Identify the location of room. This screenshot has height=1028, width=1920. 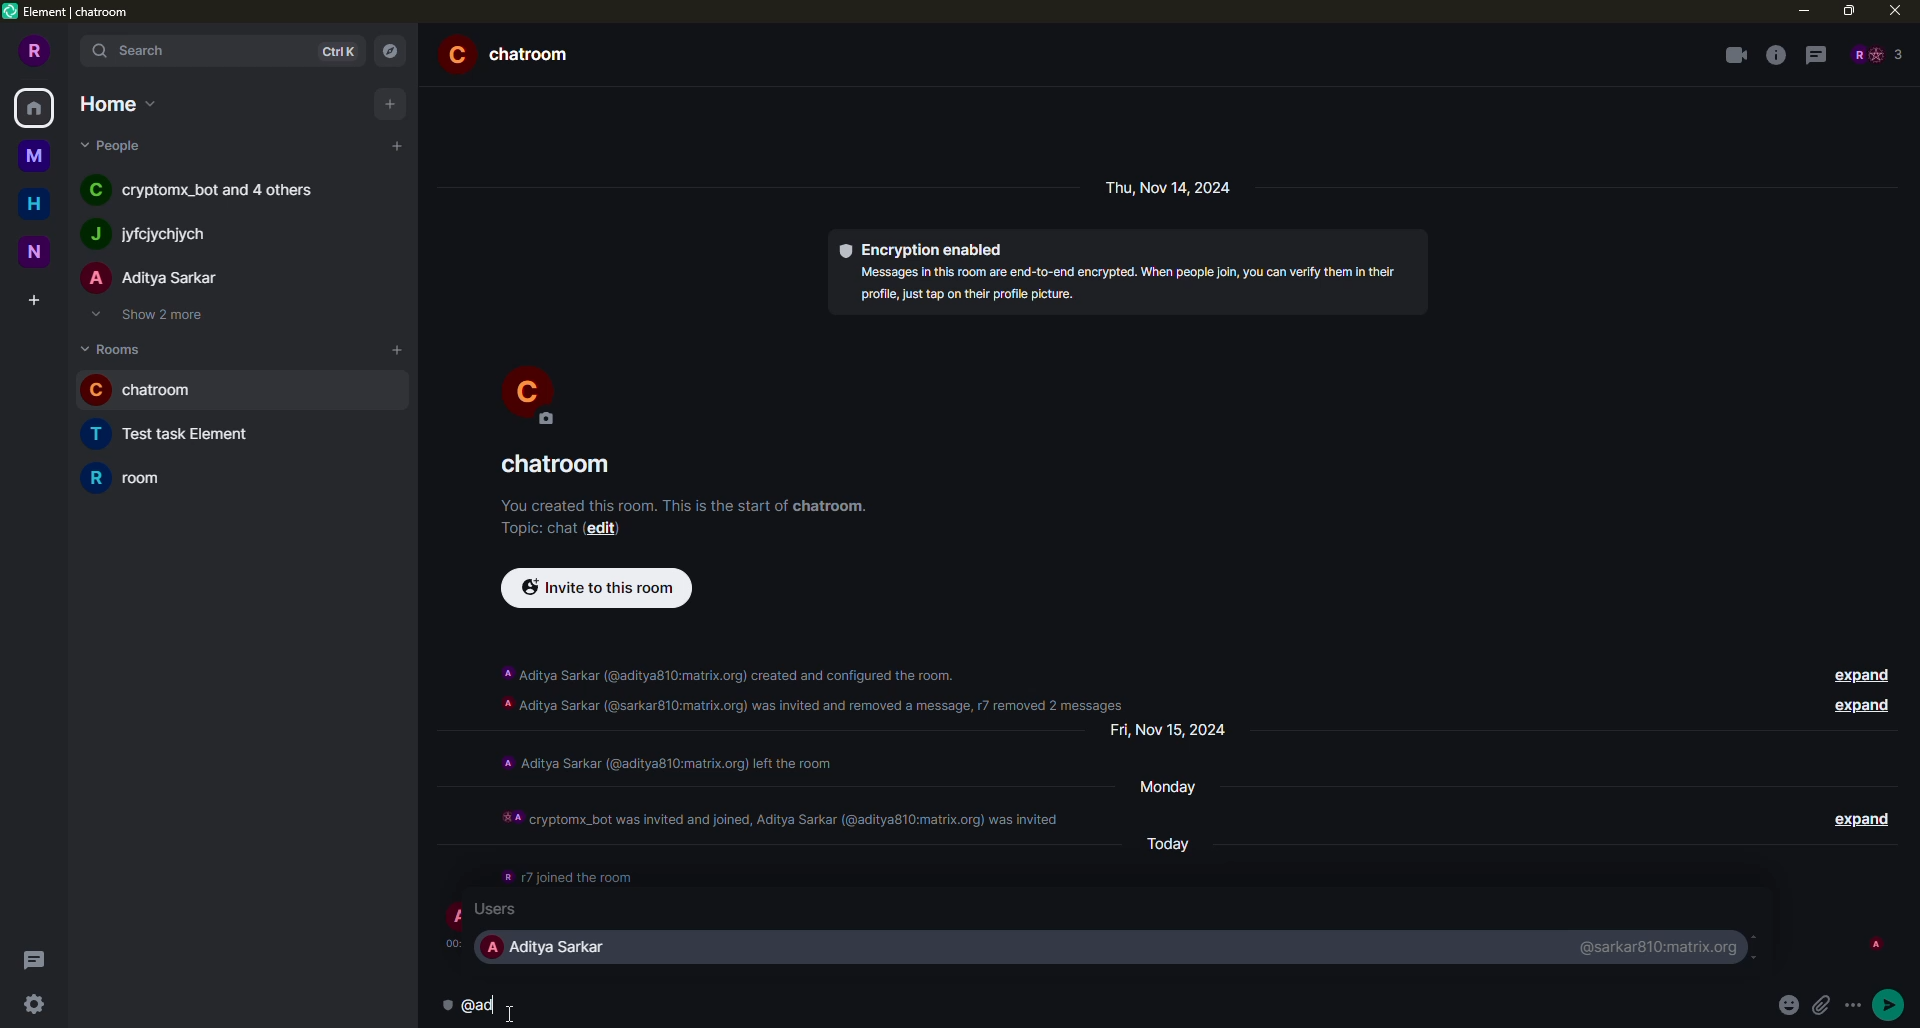
(150, 391).